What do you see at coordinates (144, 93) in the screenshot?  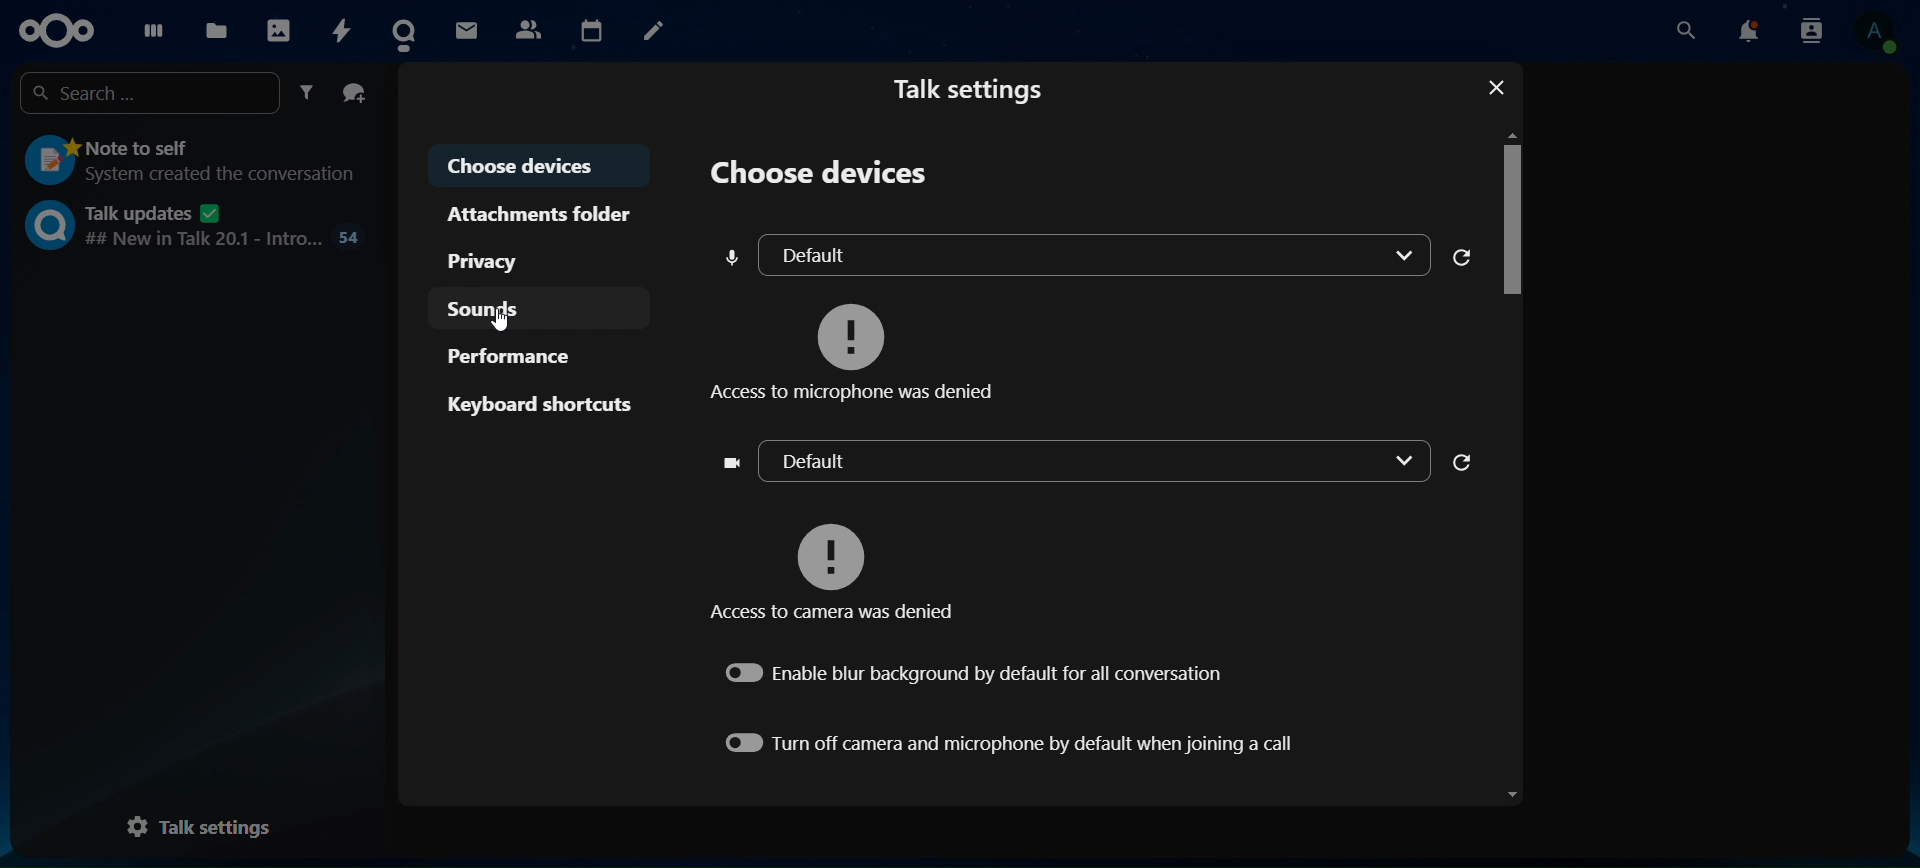 I see `search ...` at bounding box center [144, 93].